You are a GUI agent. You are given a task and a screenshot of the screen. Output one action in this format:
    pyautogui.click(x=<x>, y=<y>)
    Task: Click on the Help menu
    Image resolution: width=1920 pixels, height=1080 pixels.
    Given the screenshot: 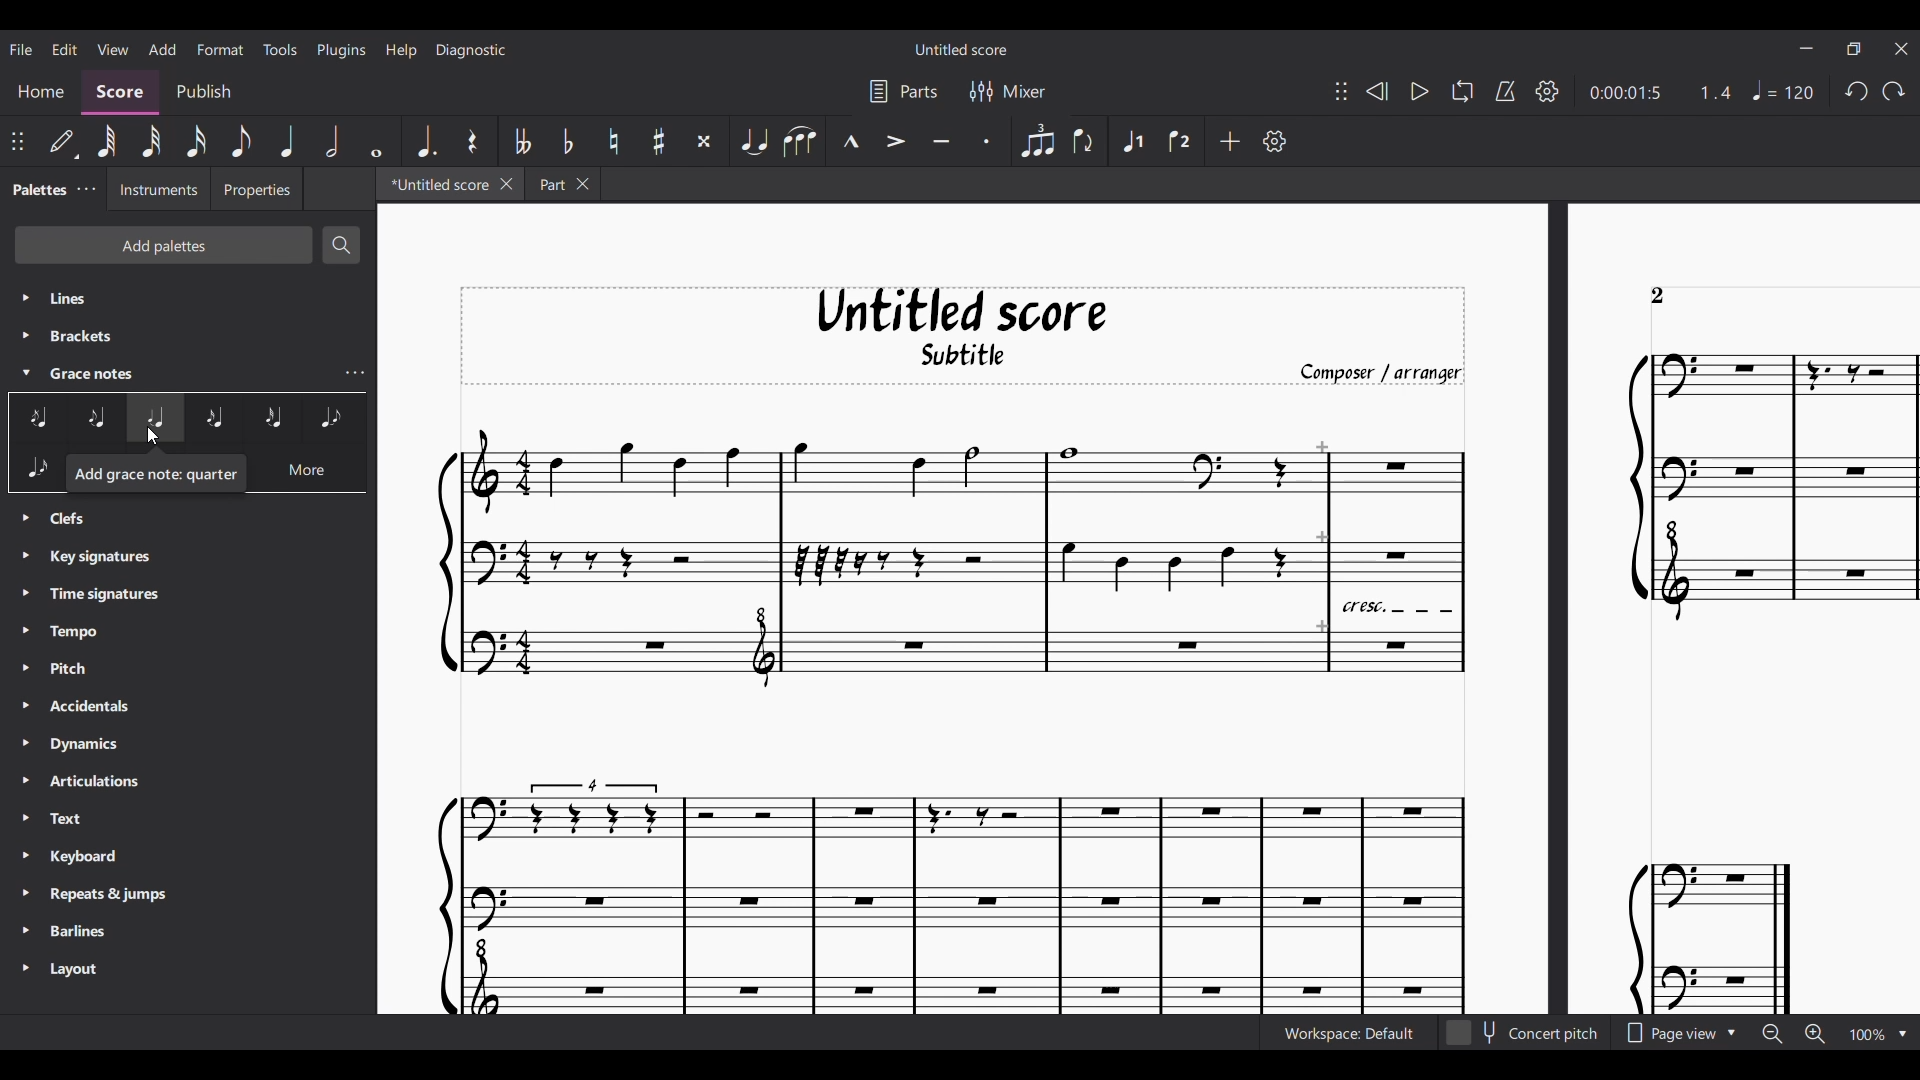 What is the action you would take?
    pyautogui.click(x=402, y=50)
    